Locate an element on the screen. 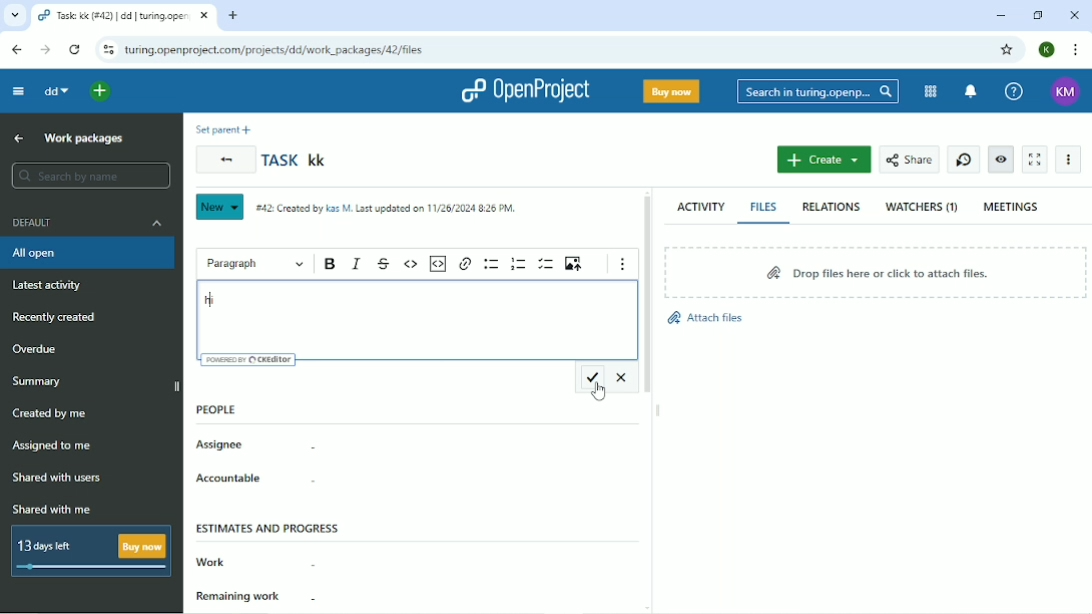  KM is located at coordinates (1063, 91).